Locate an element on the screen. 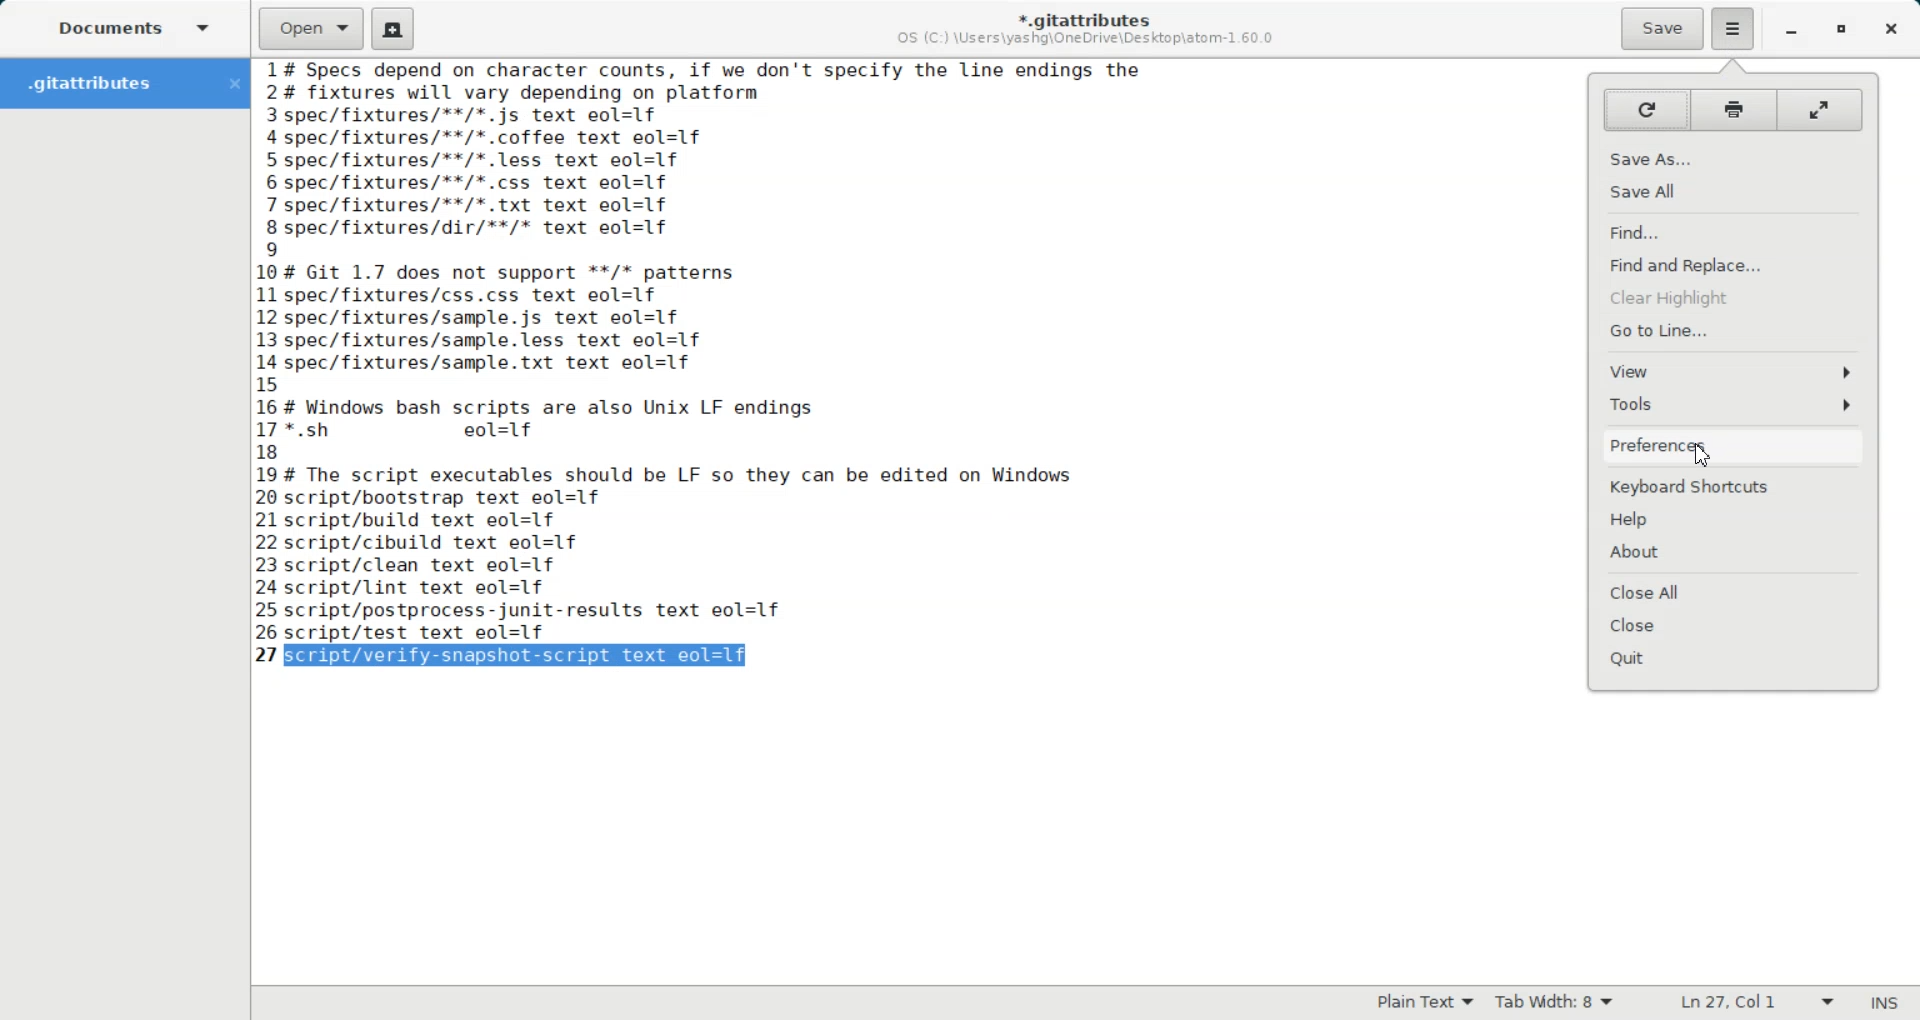 Image resolution: width=1920 pixels, height=1020 pixels. Create a new document is located at coordinates (394, 29).